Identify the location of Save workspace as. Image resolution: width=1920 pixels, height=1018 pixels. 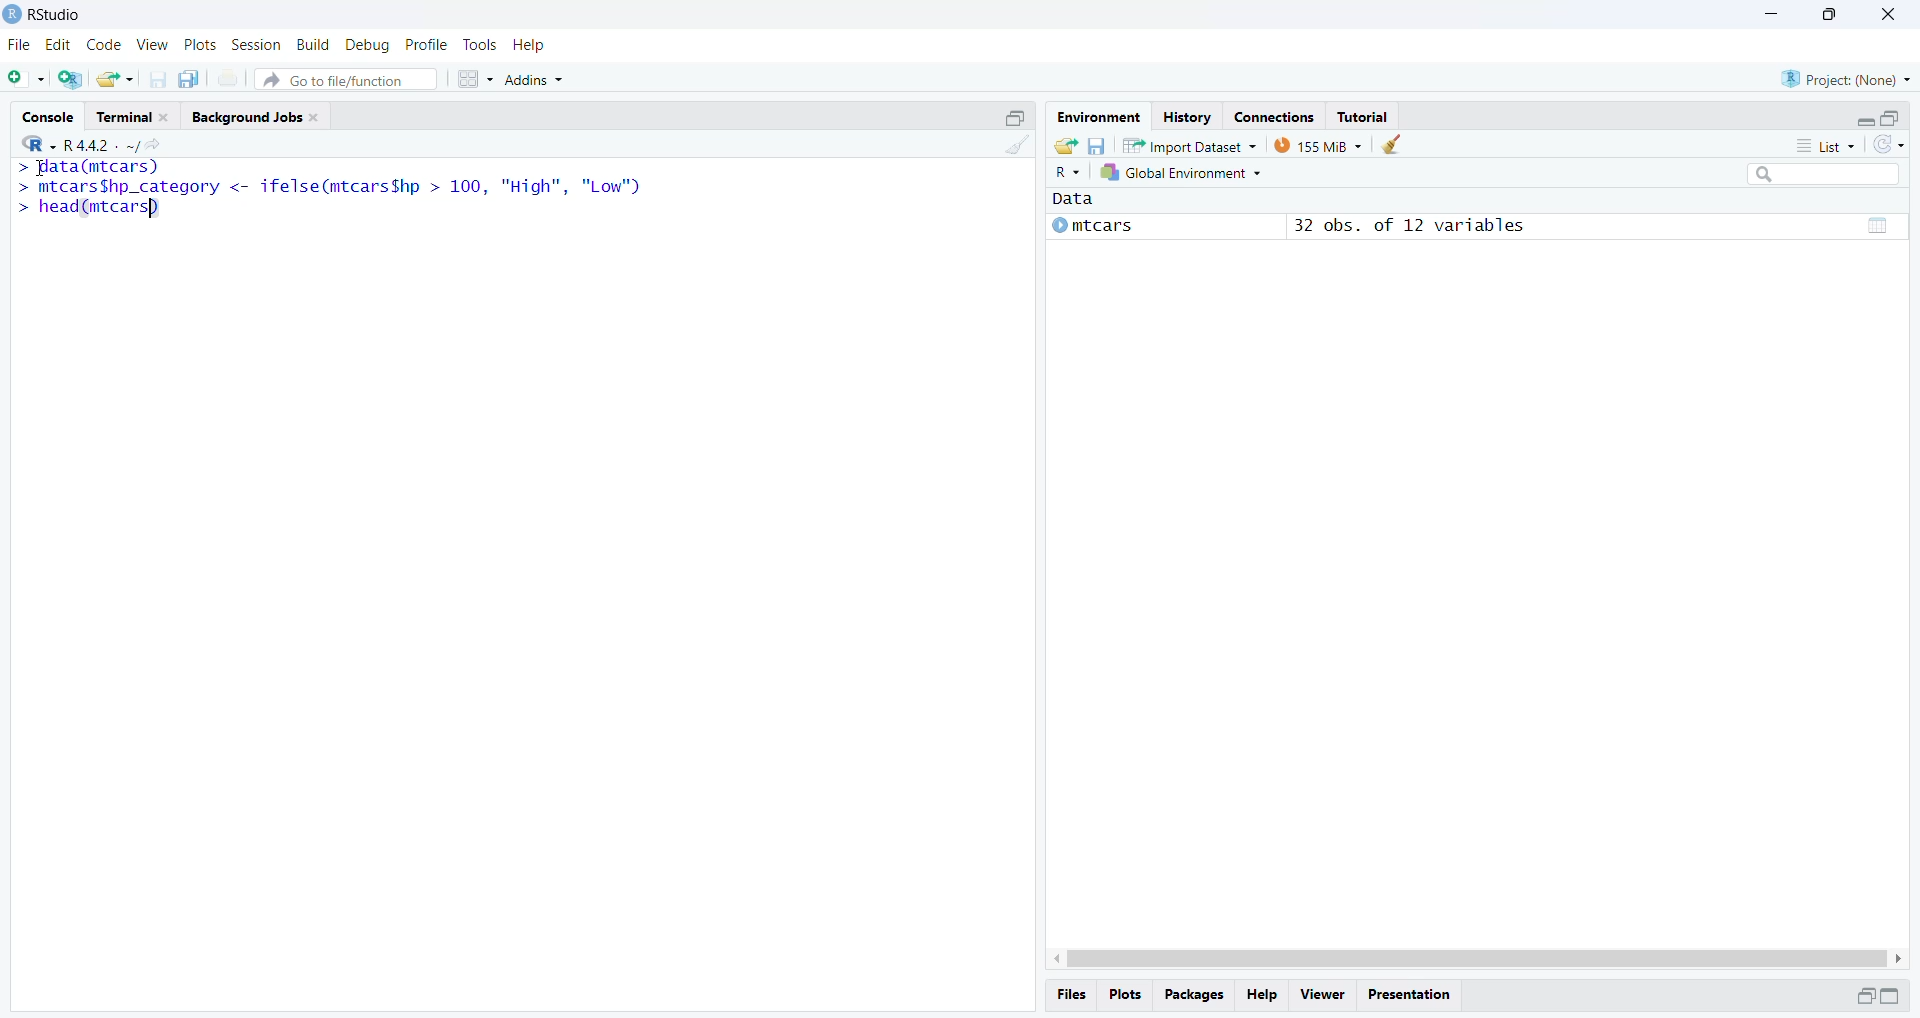
(1097, 144).